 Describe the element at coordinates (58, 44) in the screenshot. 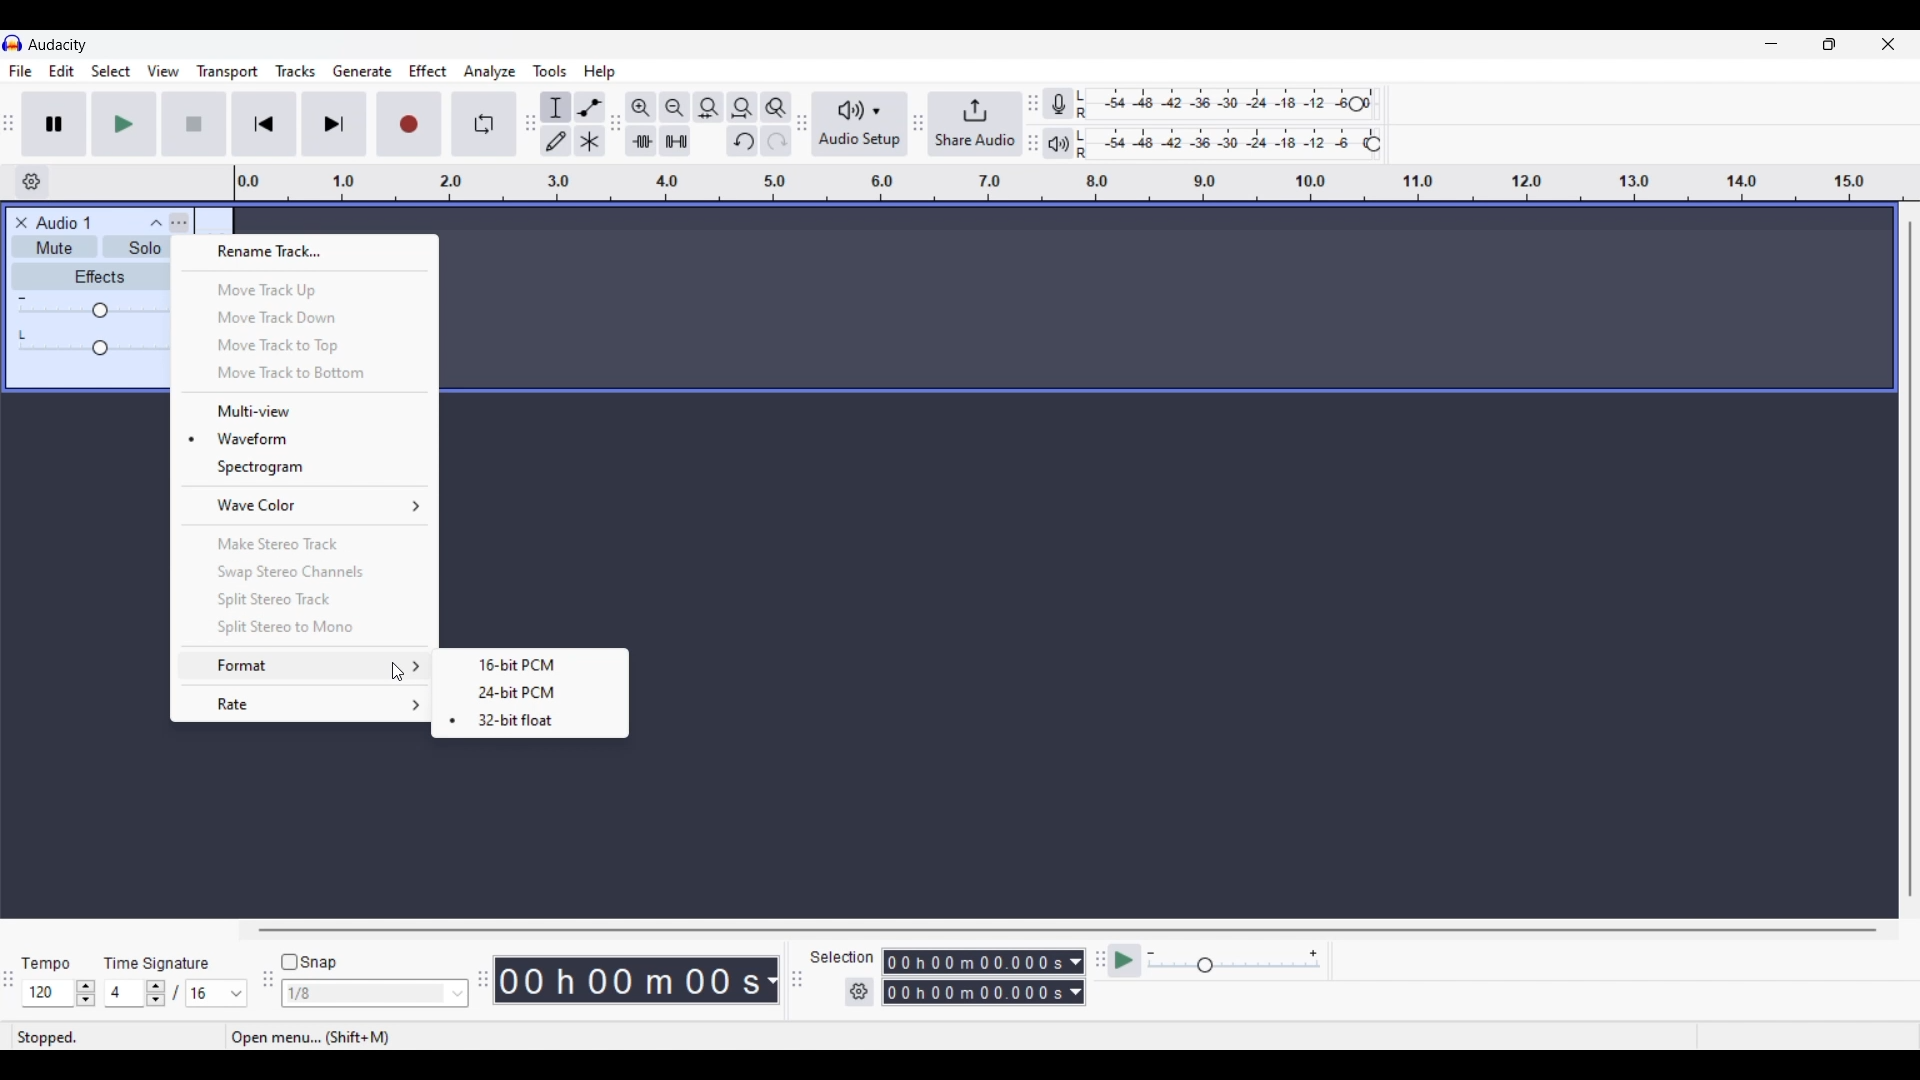

I see `Software name` at that location.